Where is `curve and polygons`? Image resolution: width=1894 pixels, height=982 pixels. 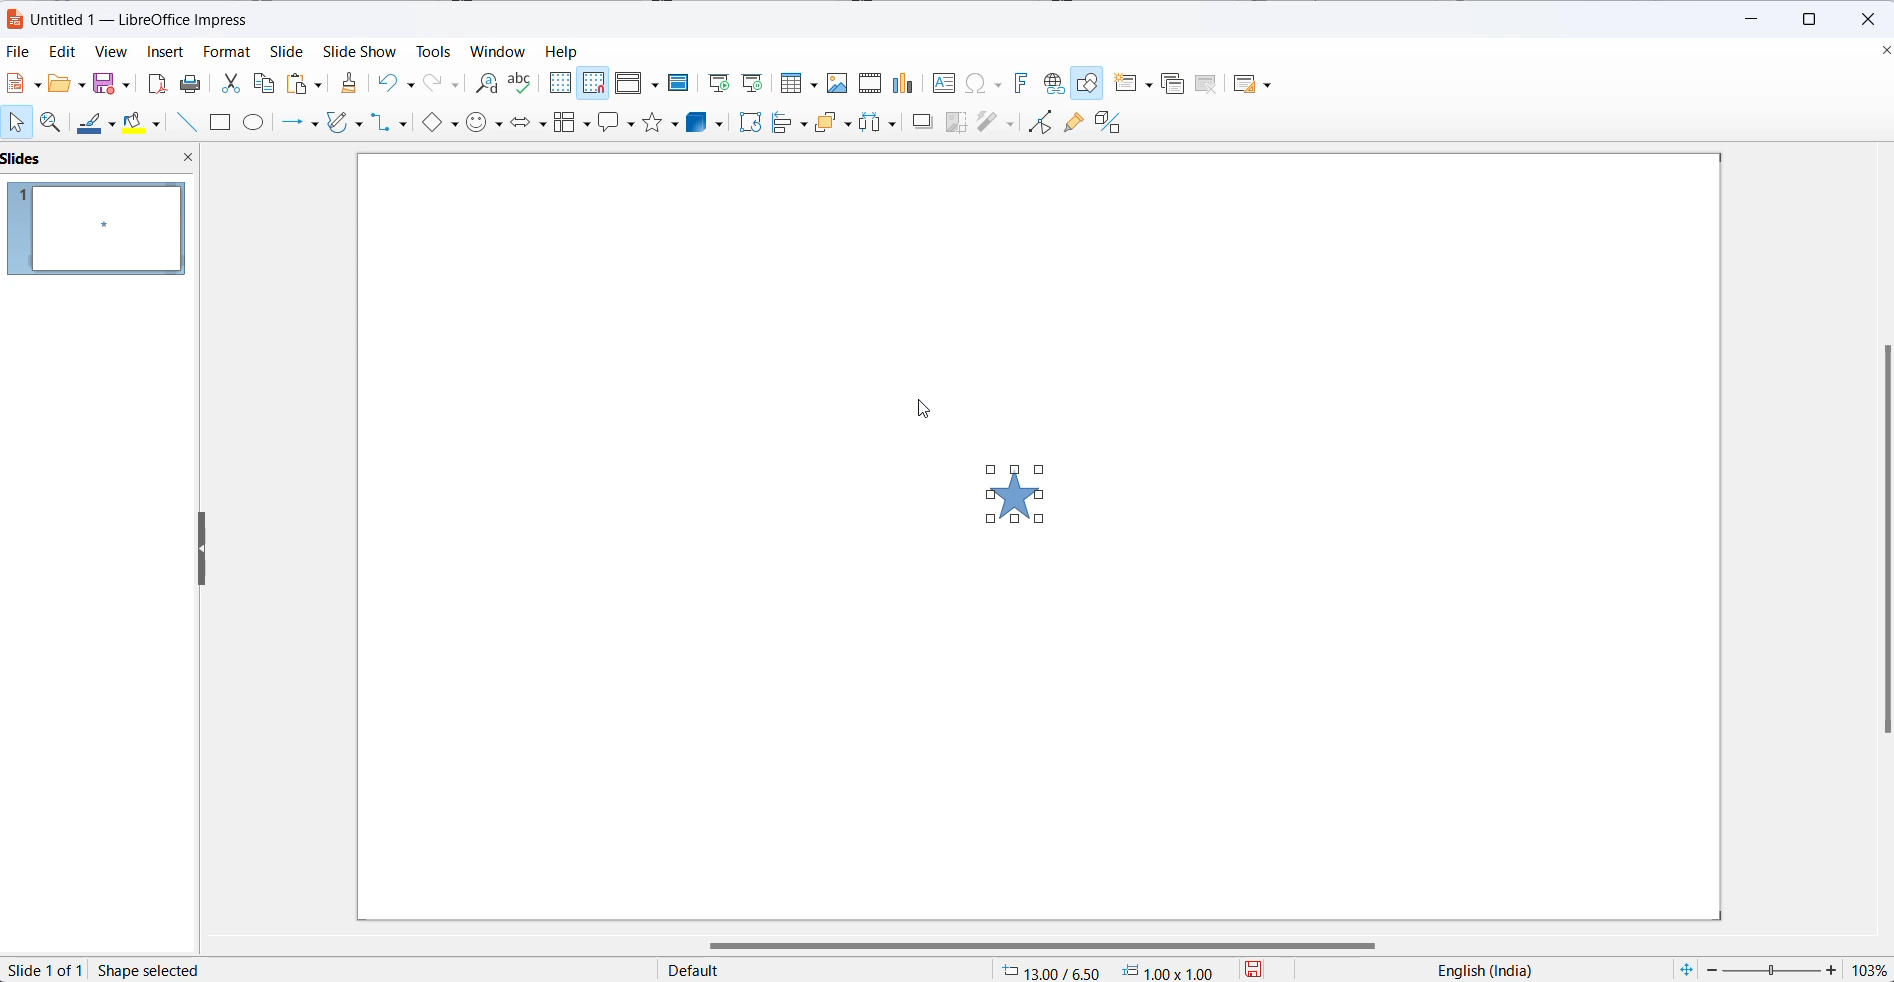 curve and polygons is located at coordinates (346, 125).